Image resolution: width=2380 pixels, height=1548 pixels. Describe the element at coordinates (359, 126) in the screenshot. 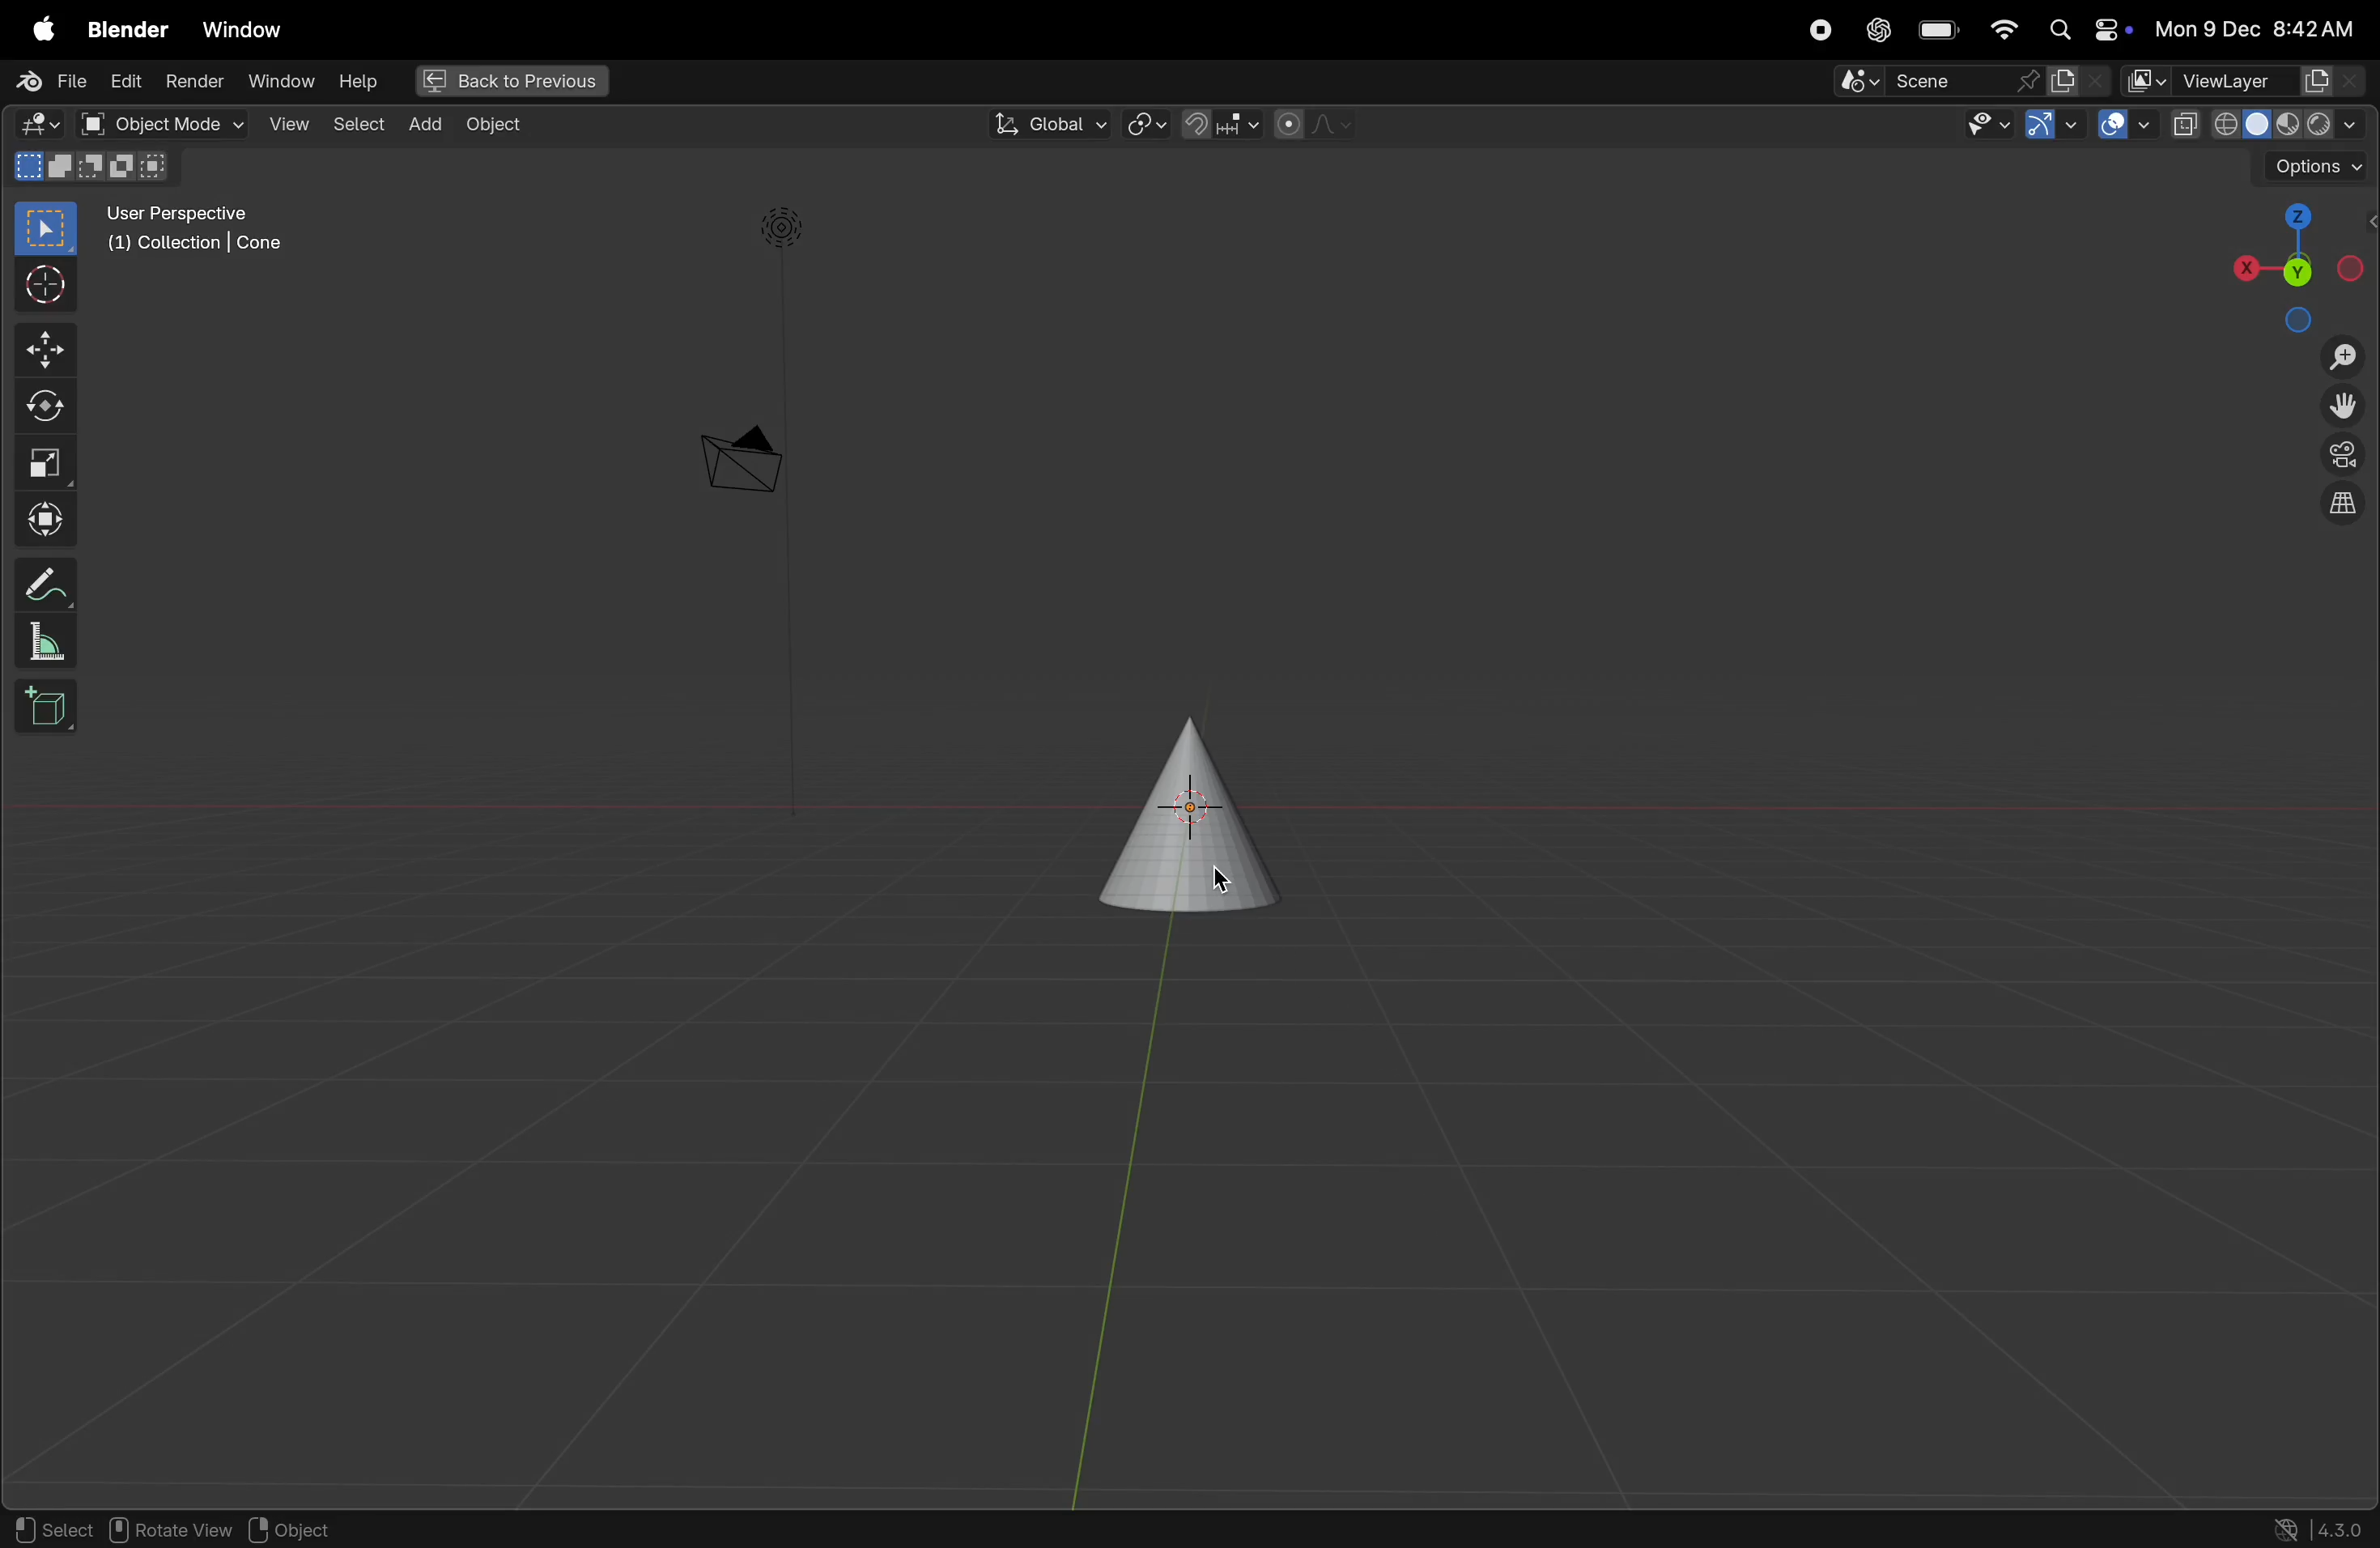

I see `select` at that location.